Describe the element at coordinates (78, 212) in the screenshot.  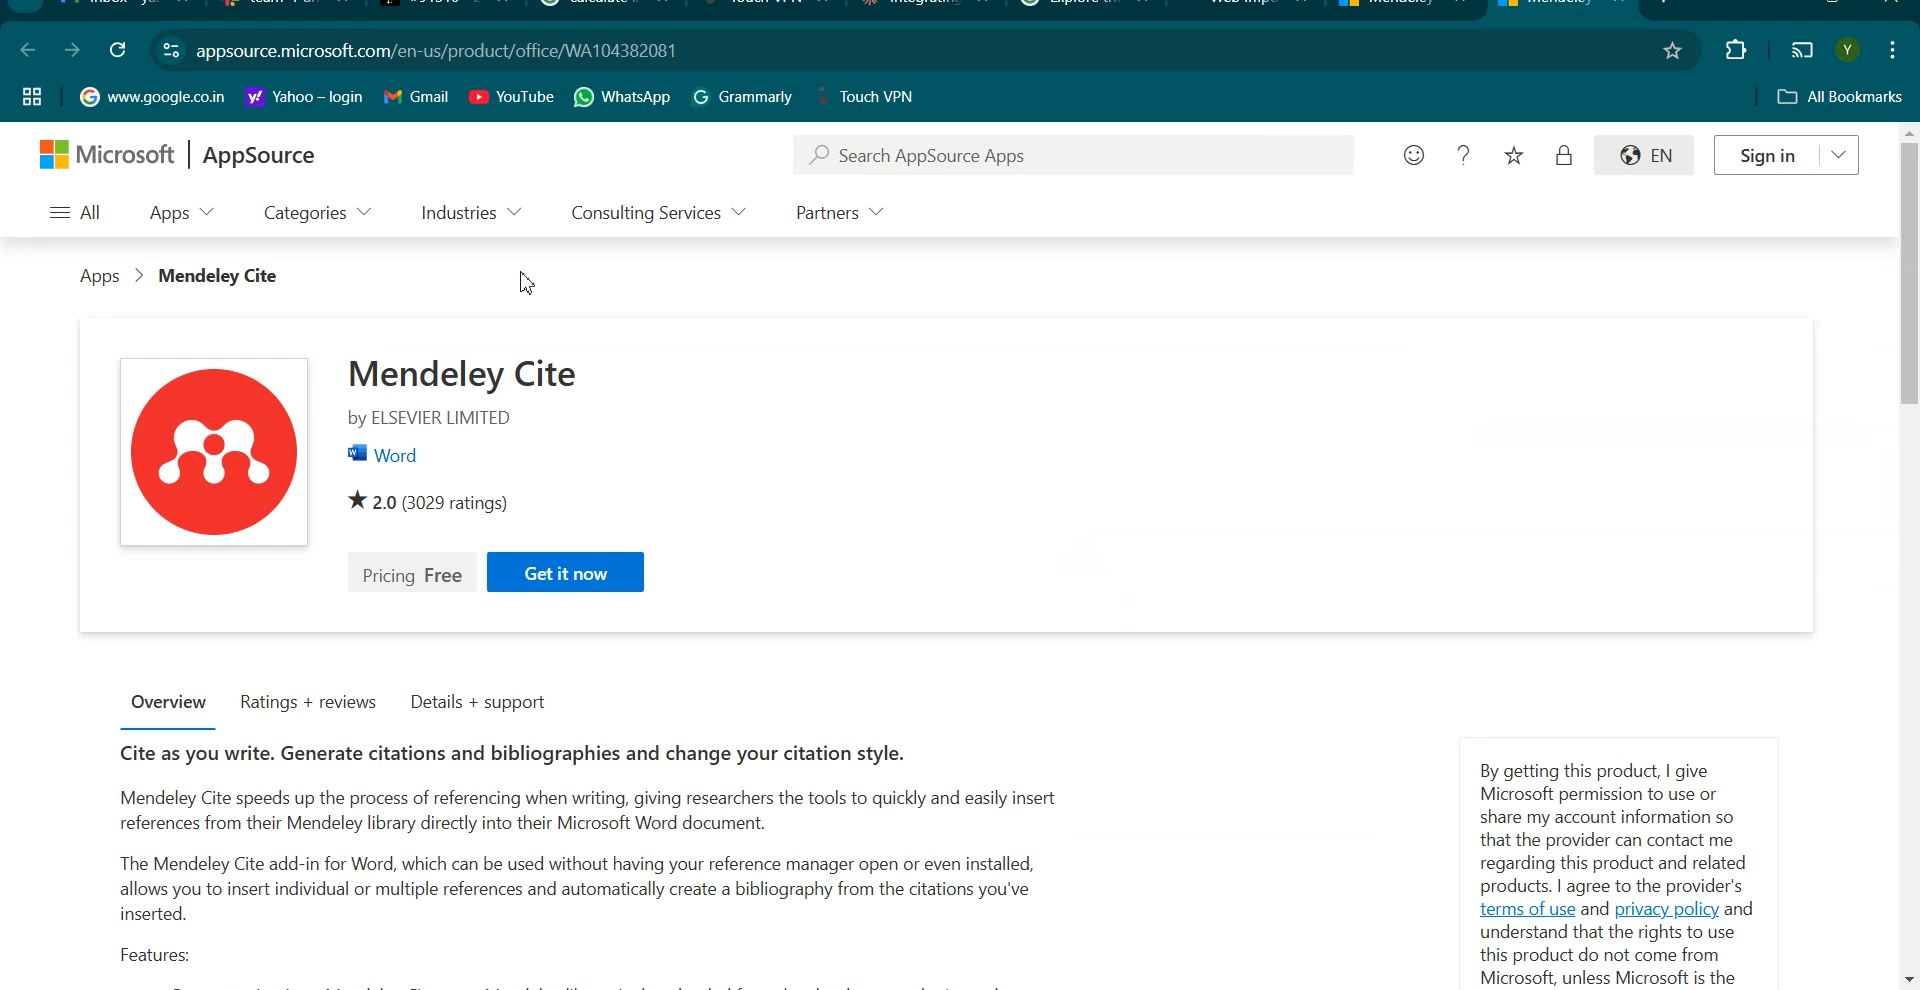
I see `All` at that location.